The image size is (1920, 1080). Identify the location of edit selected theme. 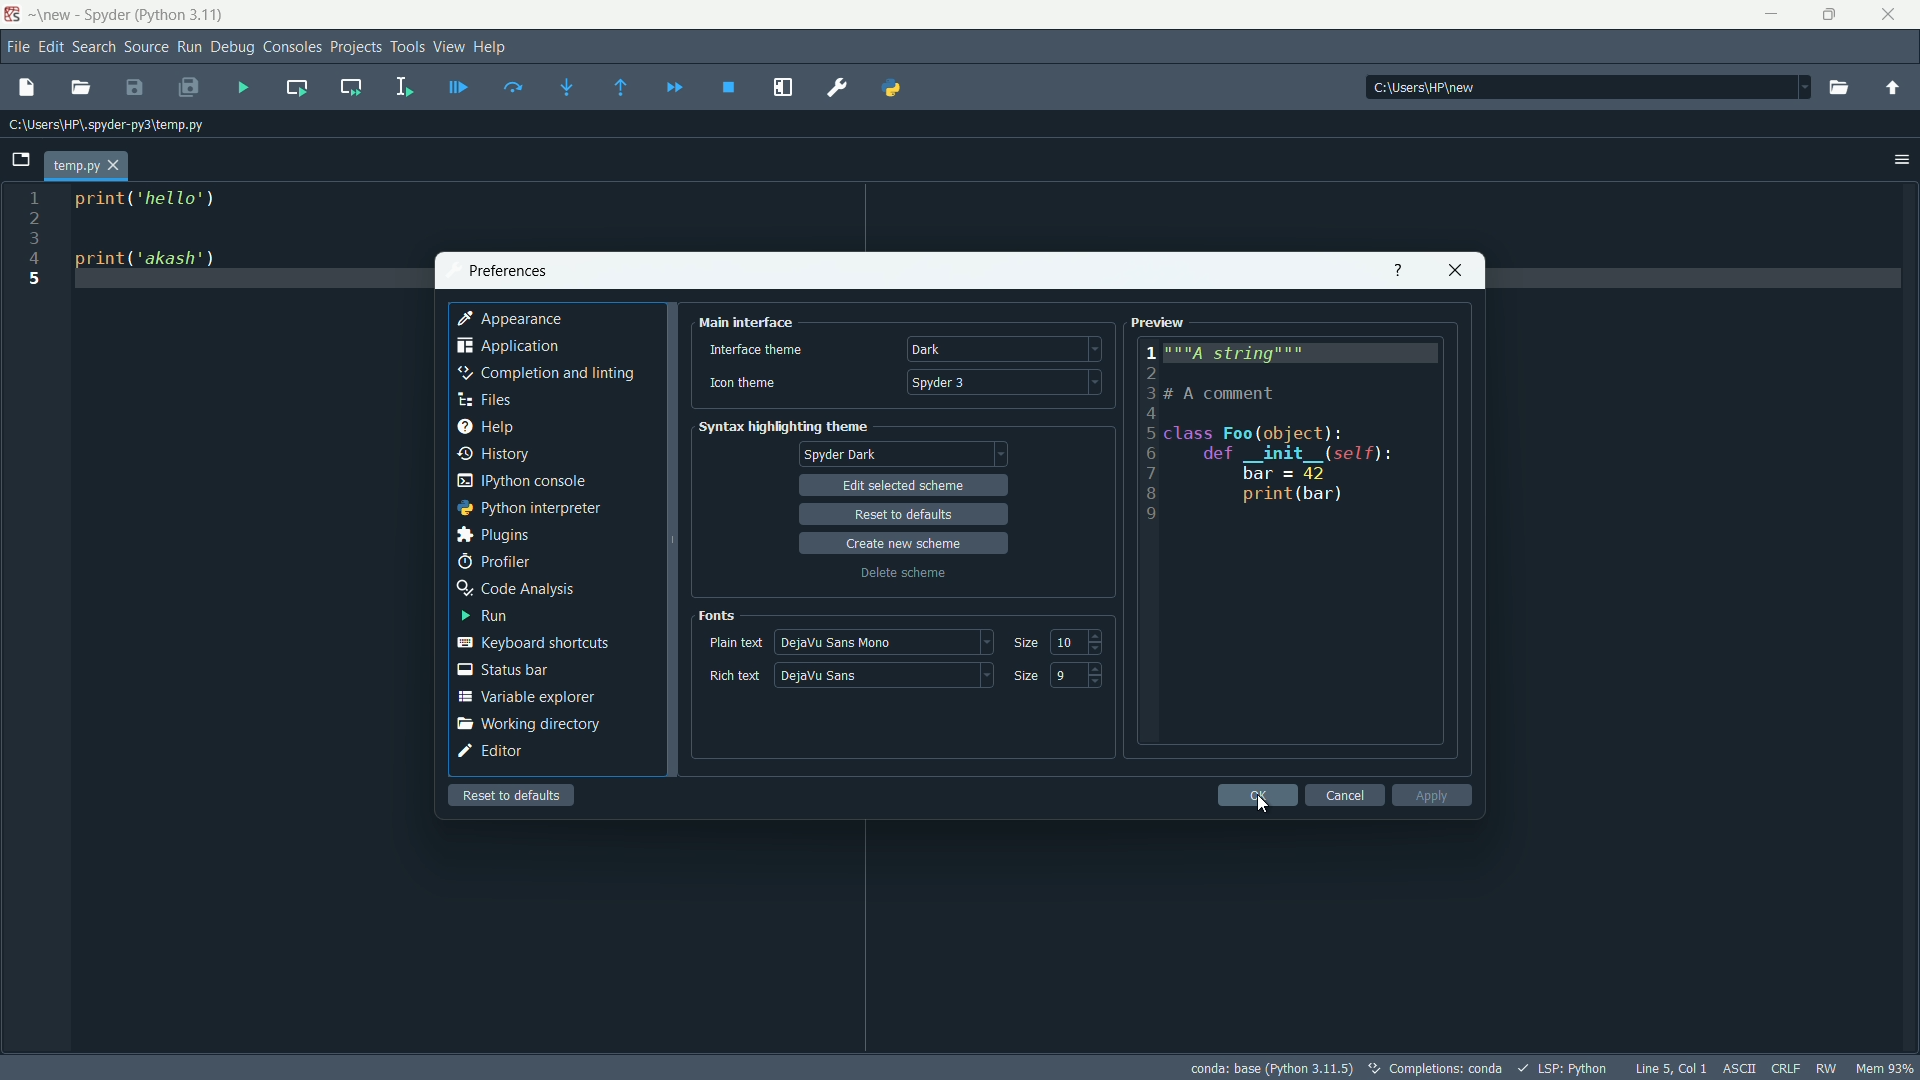
(907, 485).